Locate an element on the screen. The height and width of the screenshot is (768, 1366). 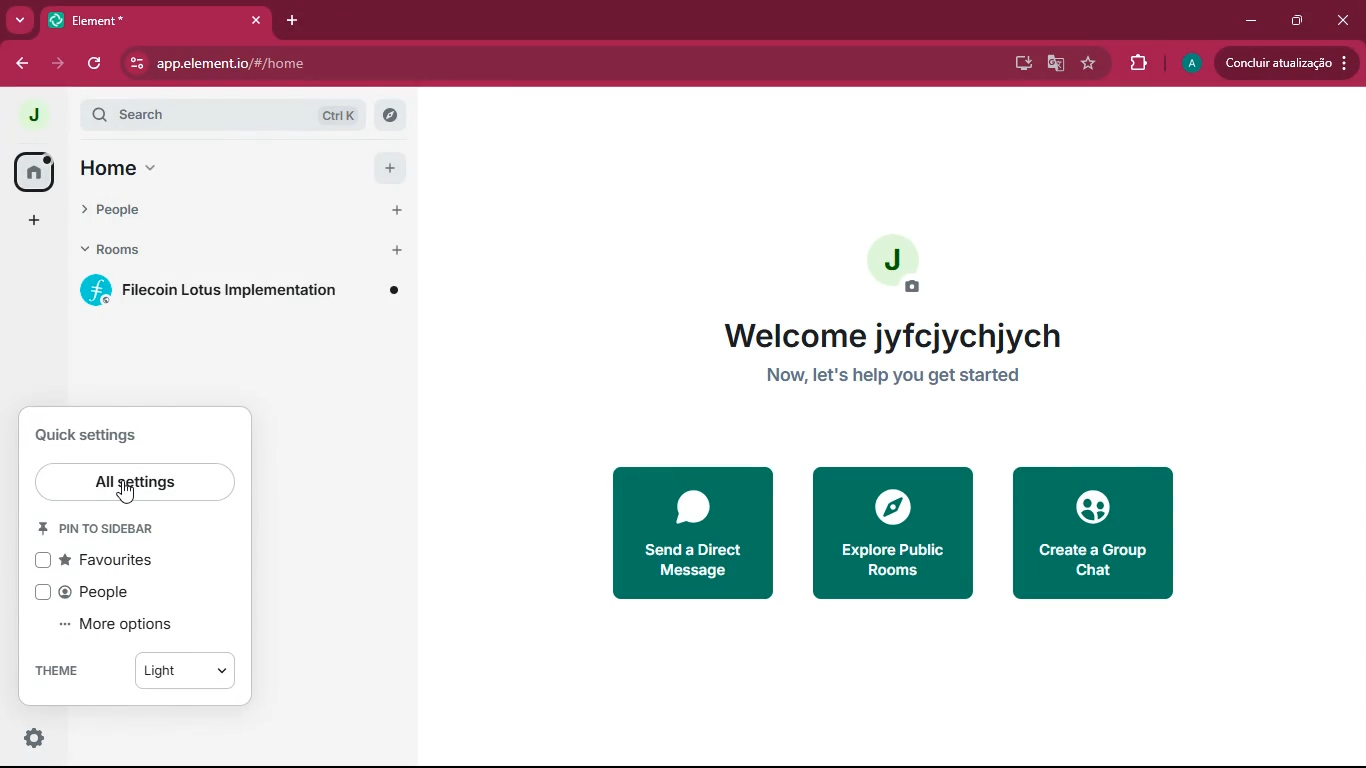
add button is located at coordinates (397, 250).